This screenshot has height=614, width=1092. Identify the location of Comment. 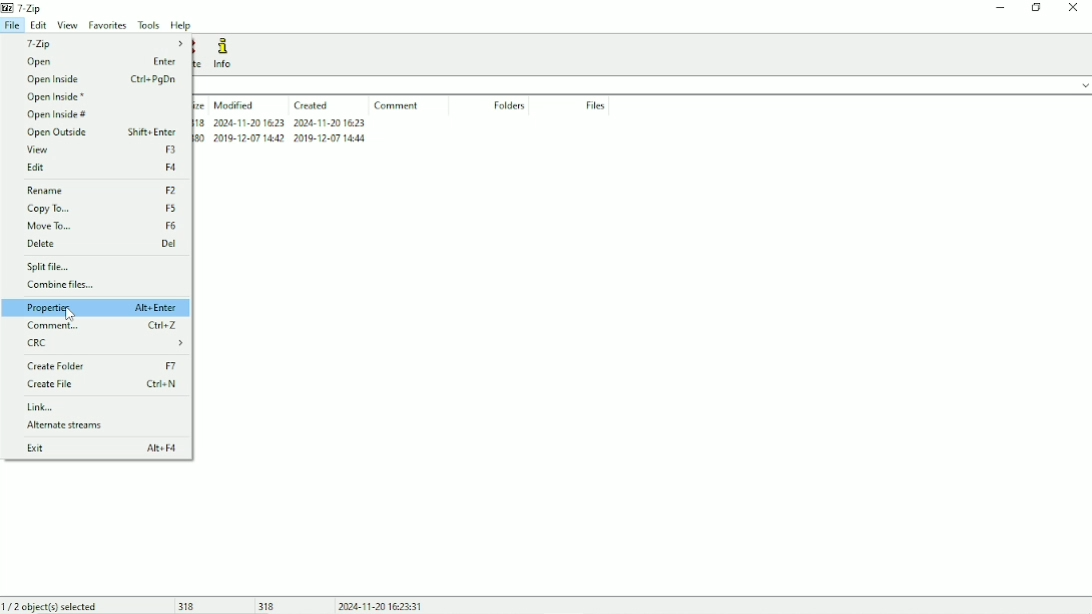
(102, 325).